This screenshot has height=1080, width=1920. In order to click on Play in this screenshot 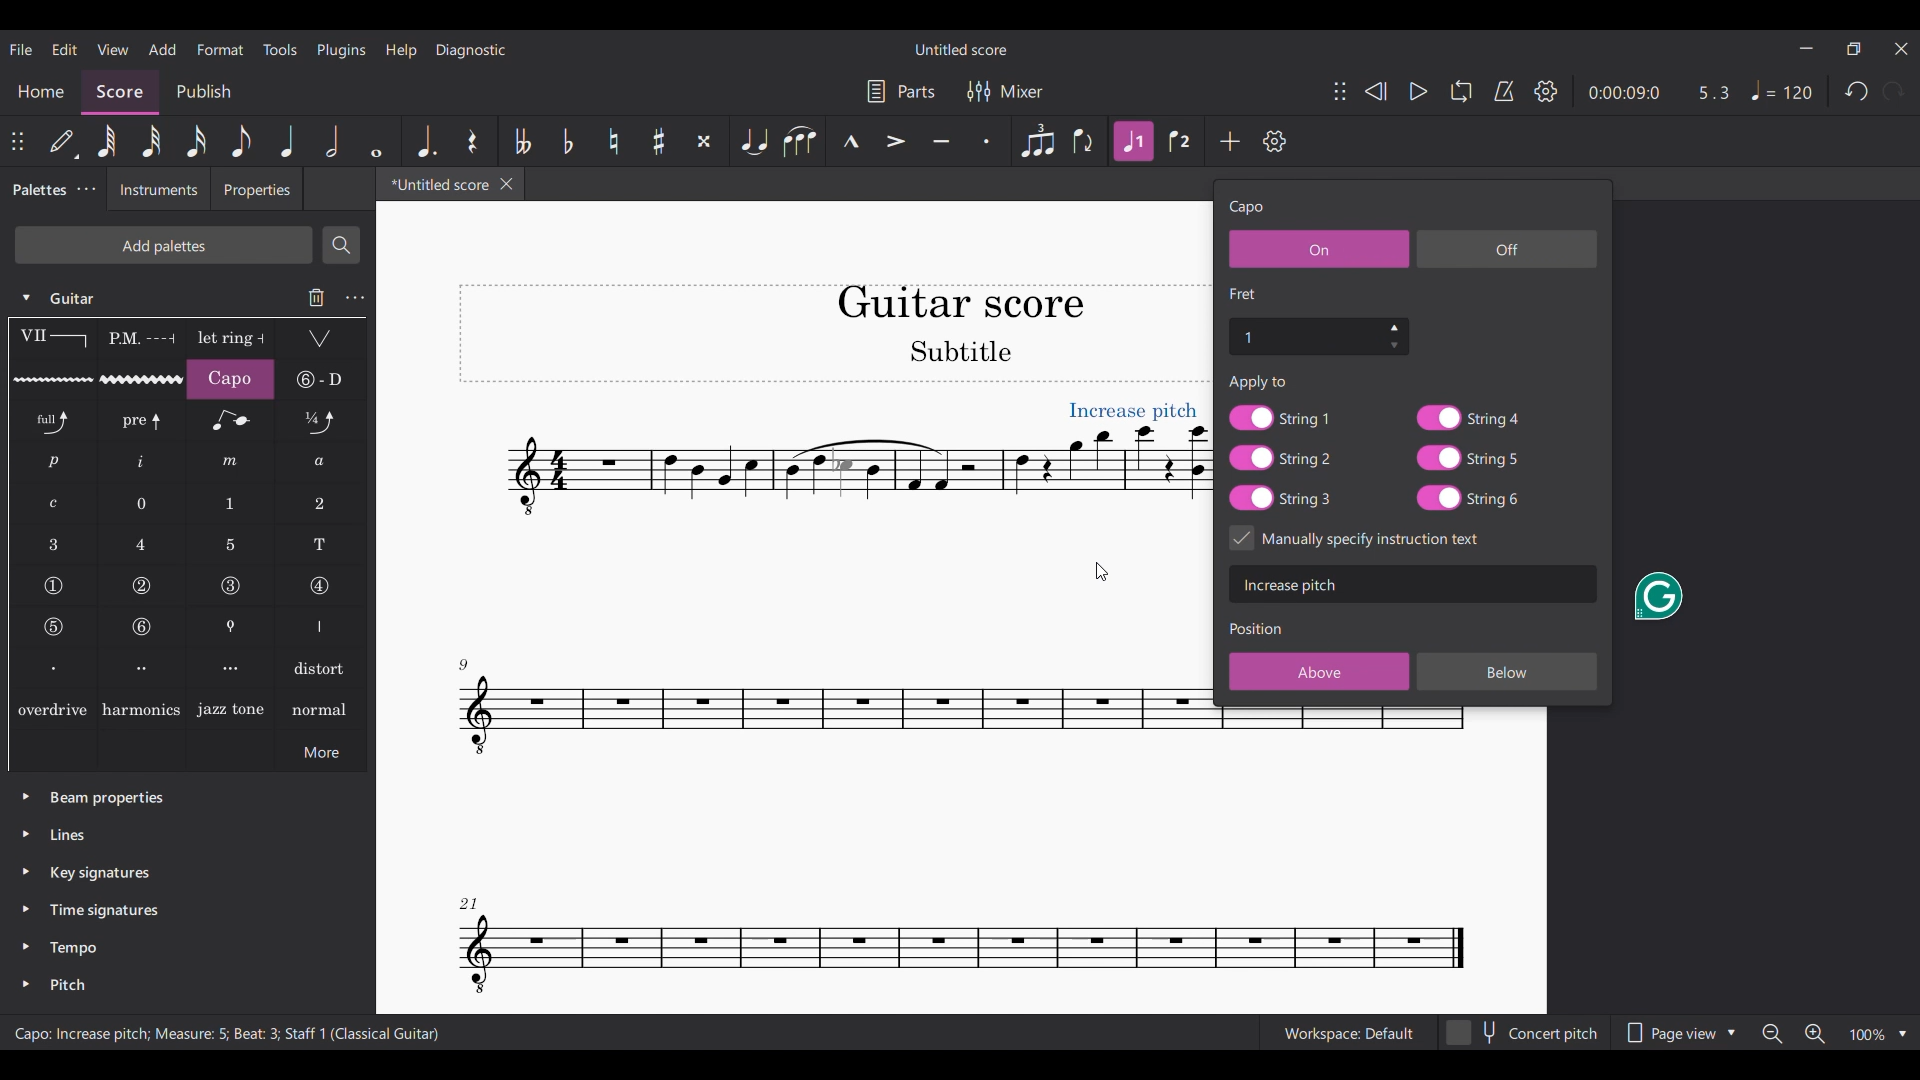, I will do `click(1419, 92)`.